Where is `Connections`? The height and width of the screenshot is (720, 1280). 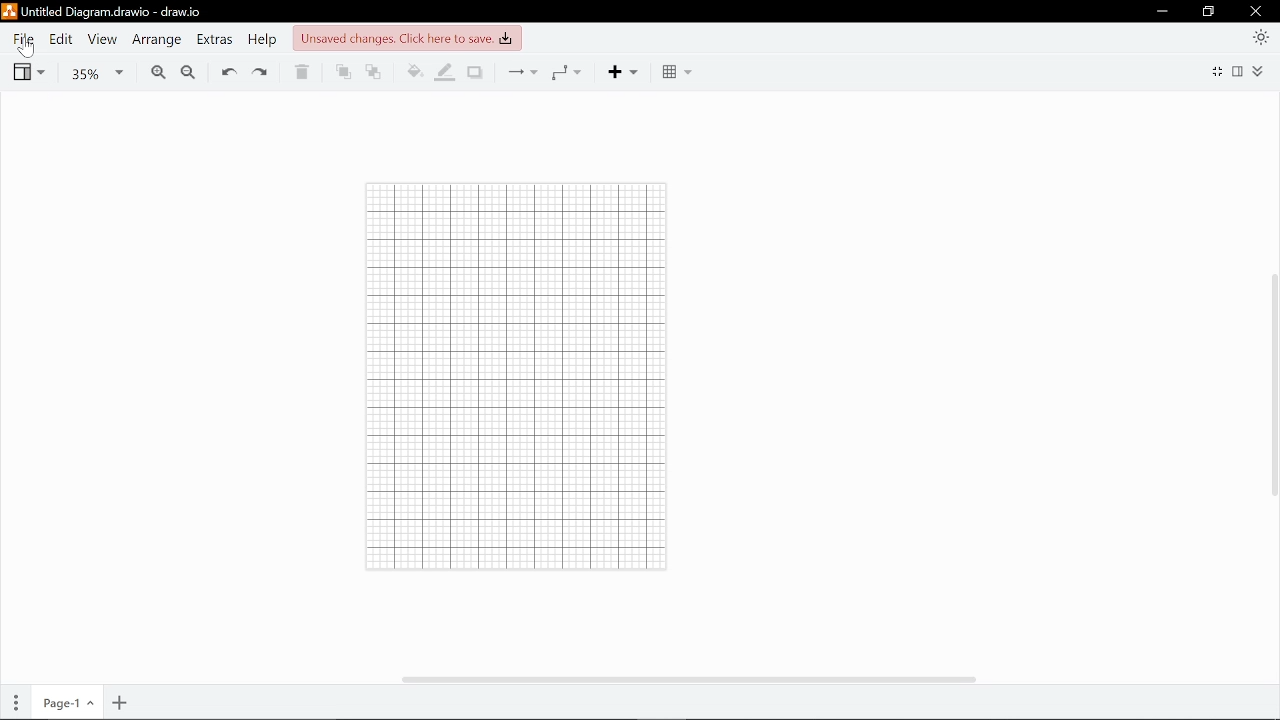 Connections is located at coordinates (525, 71).